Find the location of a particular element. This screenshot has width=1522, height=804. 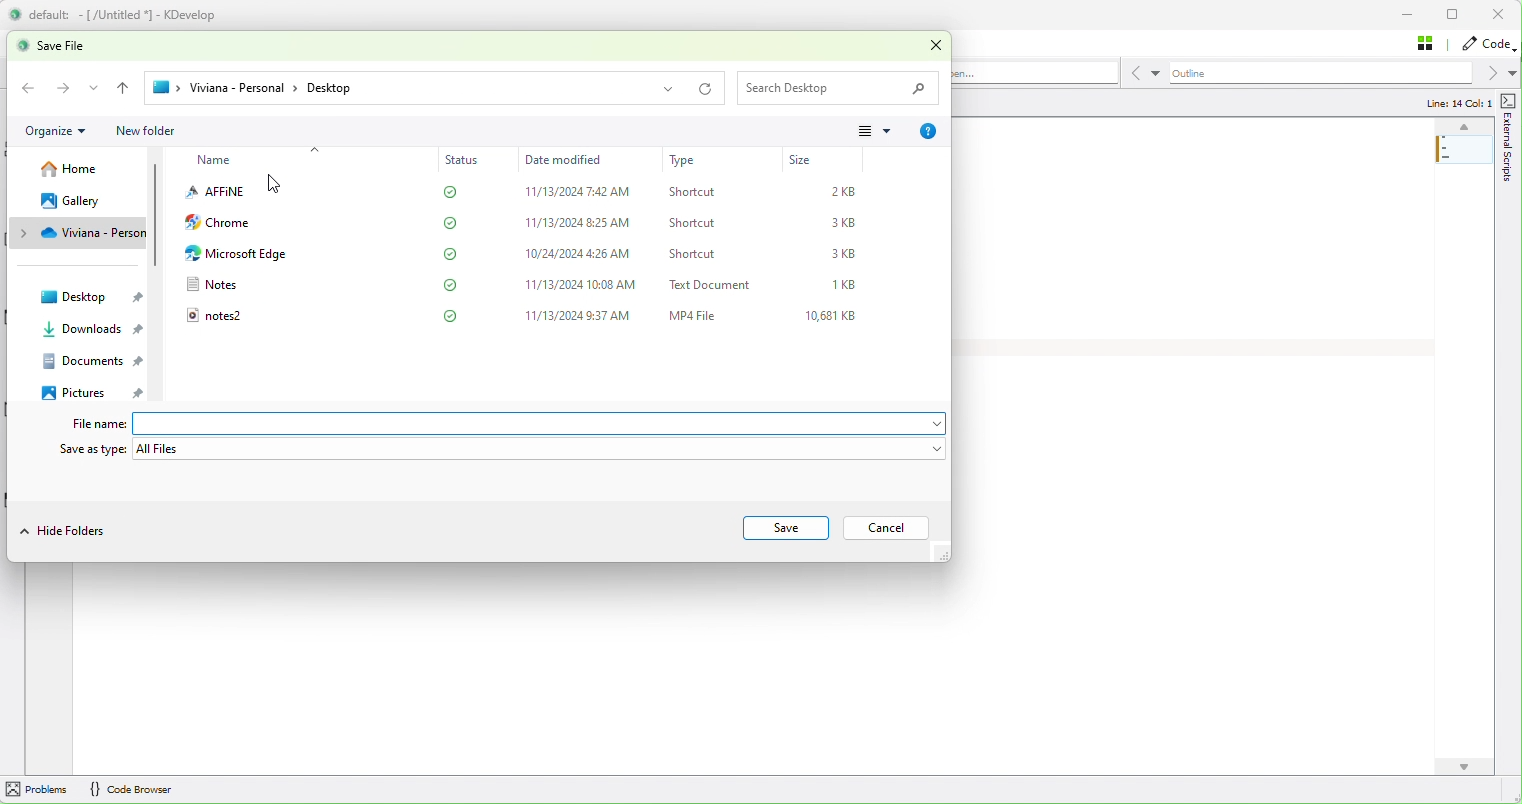

Downloads is located at coordinates (88, 330).